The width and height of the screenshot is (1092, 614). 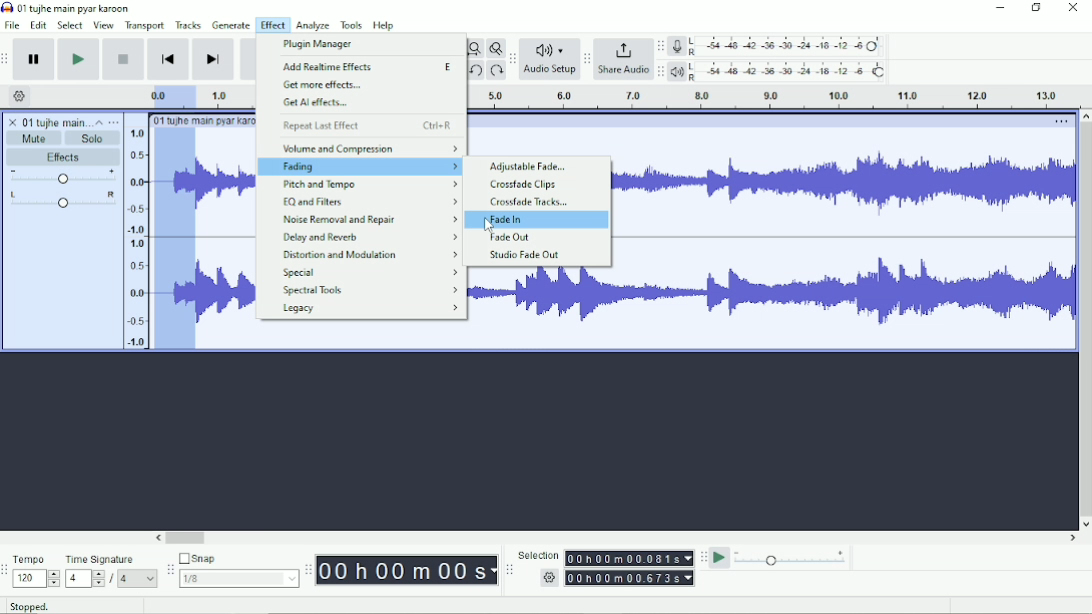 What do you see at coordinates (78, 8) in the screenshot?
I see `01 tujhe main pyar karoon` at bounding box center [78, 8].